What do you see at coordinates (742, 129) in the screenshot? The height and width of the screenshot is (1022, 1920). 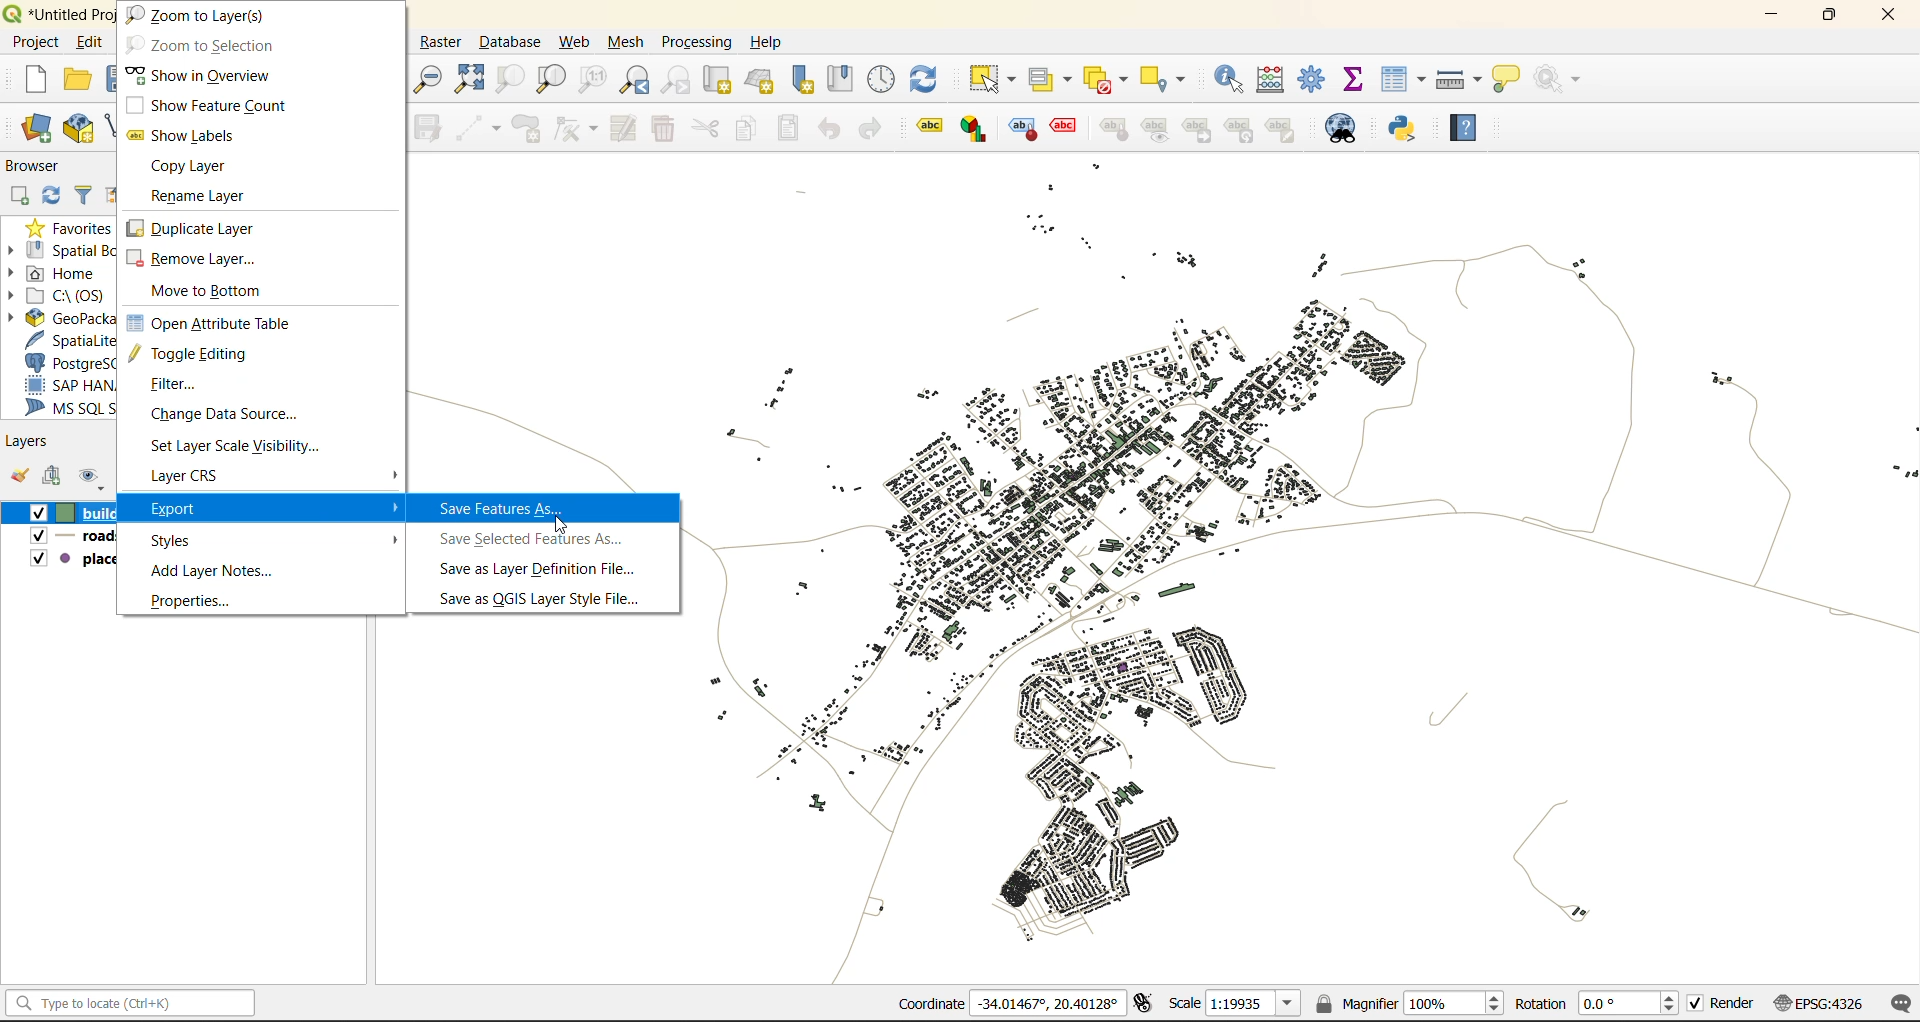 I see `copy` at bounding box center [742, 129].